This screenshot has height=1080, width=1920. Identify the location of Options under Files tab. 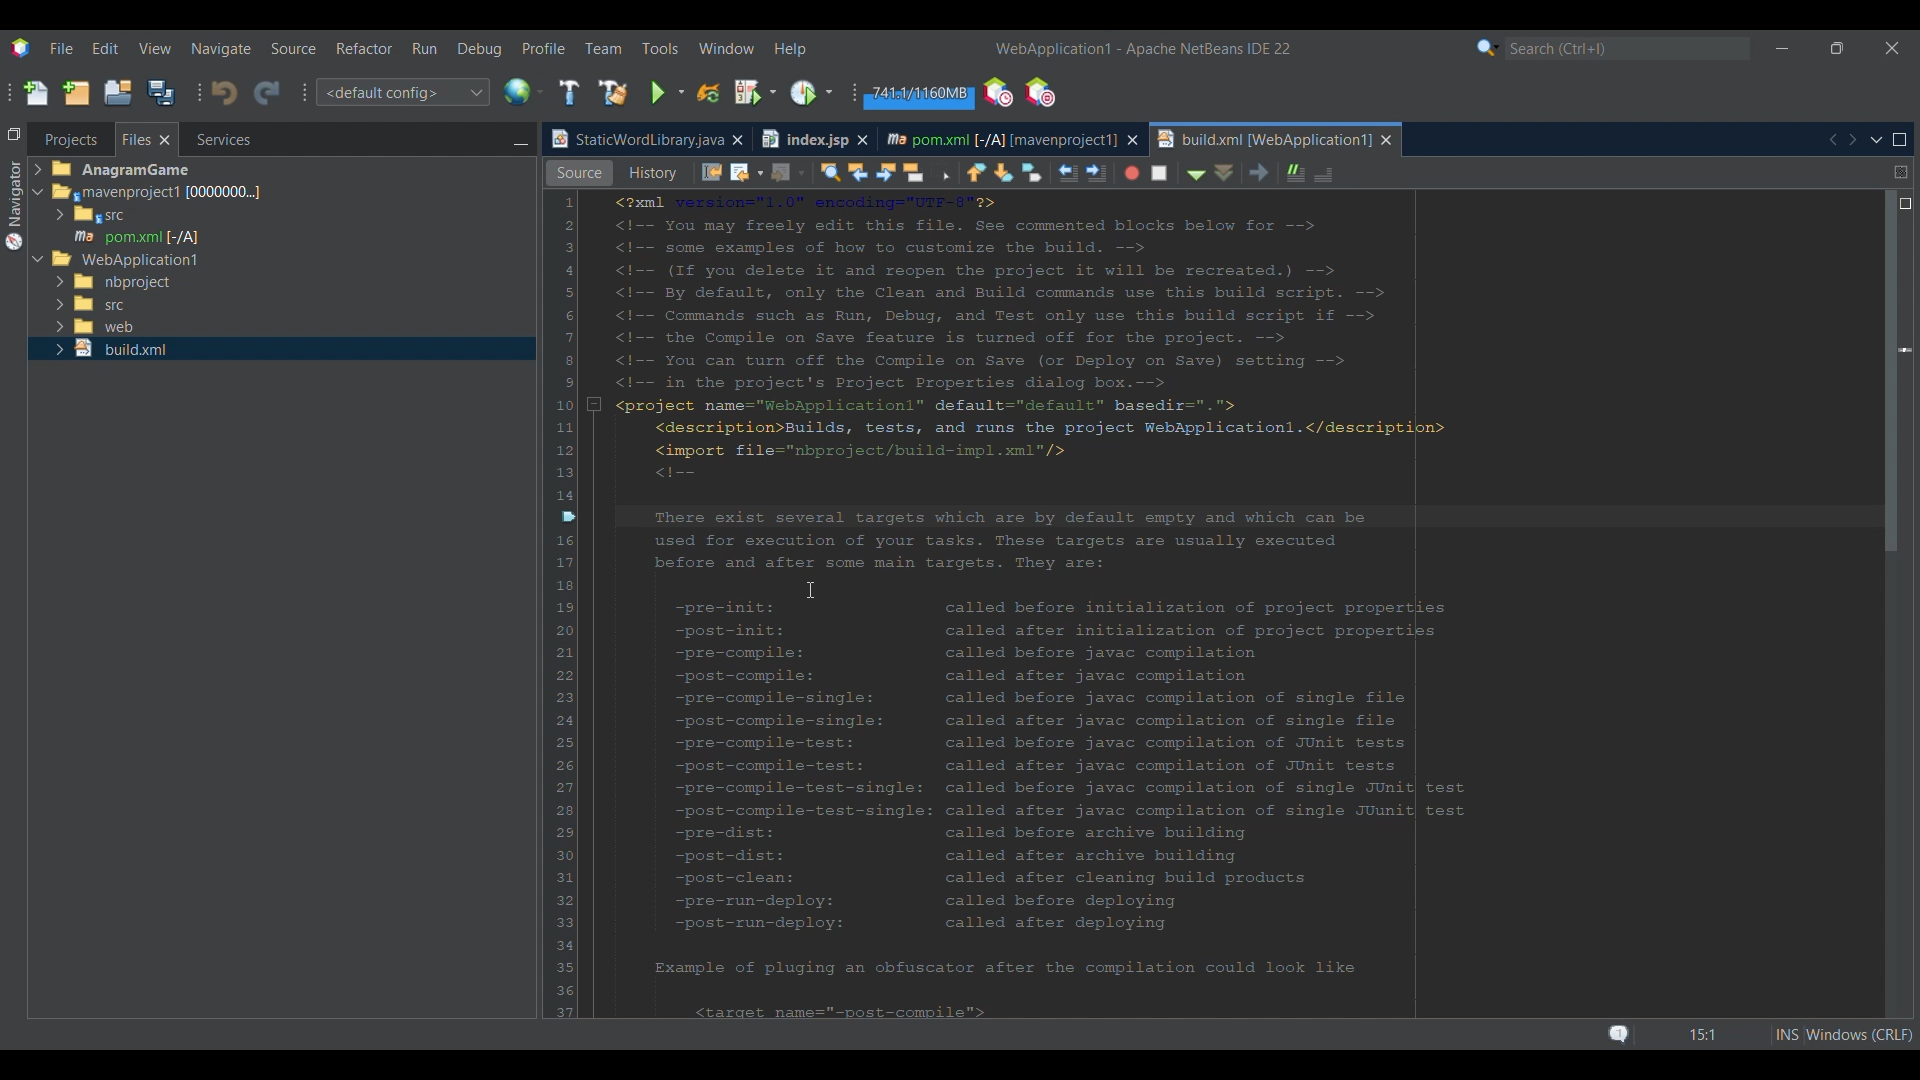
(141, 217).